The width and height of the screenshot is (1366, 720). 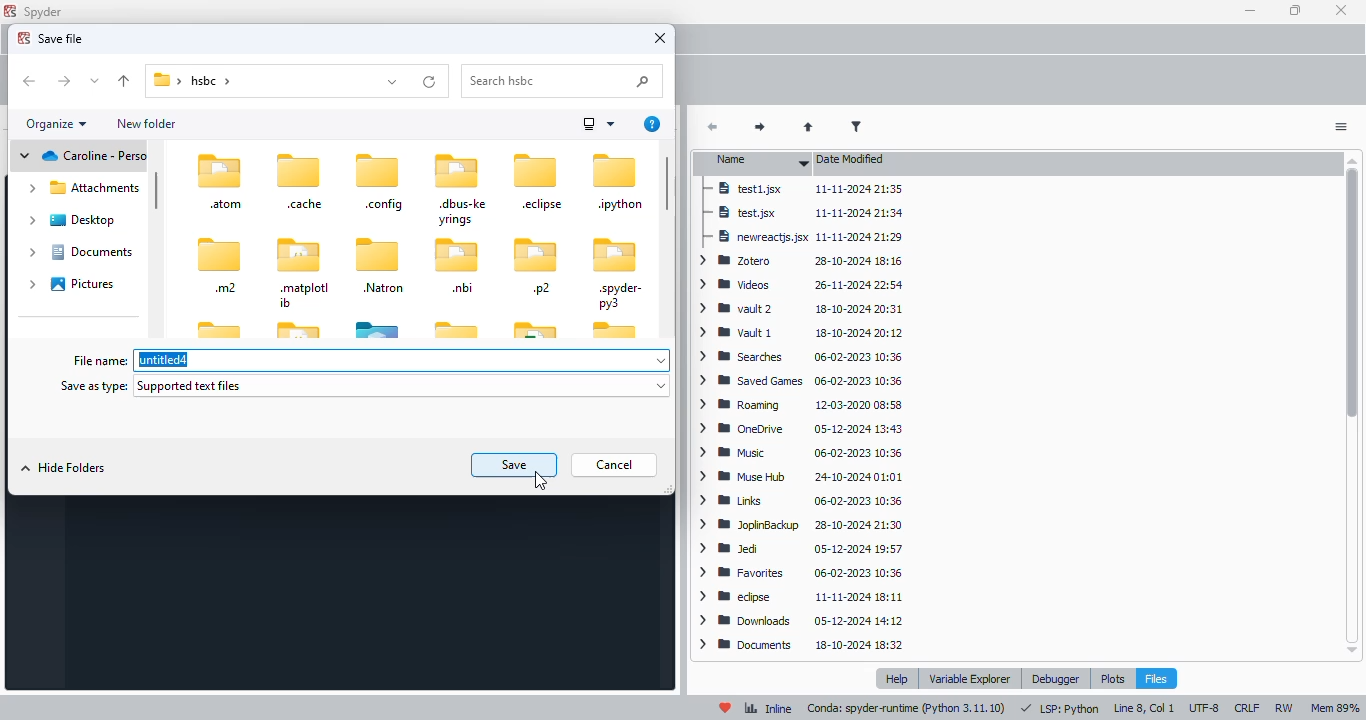 I want to click on .nbi, so click(x=461, y=266).